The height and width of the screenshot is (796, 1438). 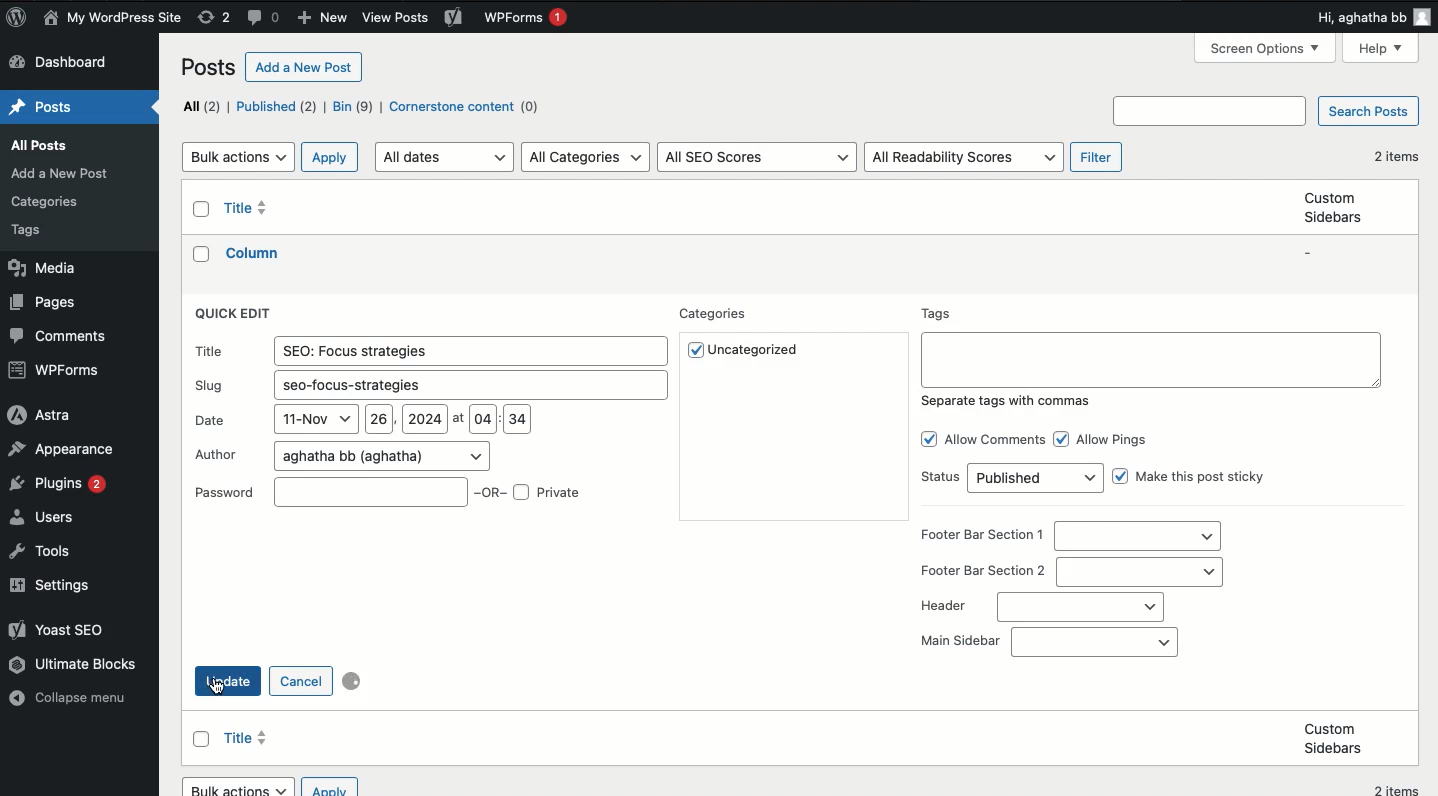 I want to click on Settings, so click(x=55, y=586).